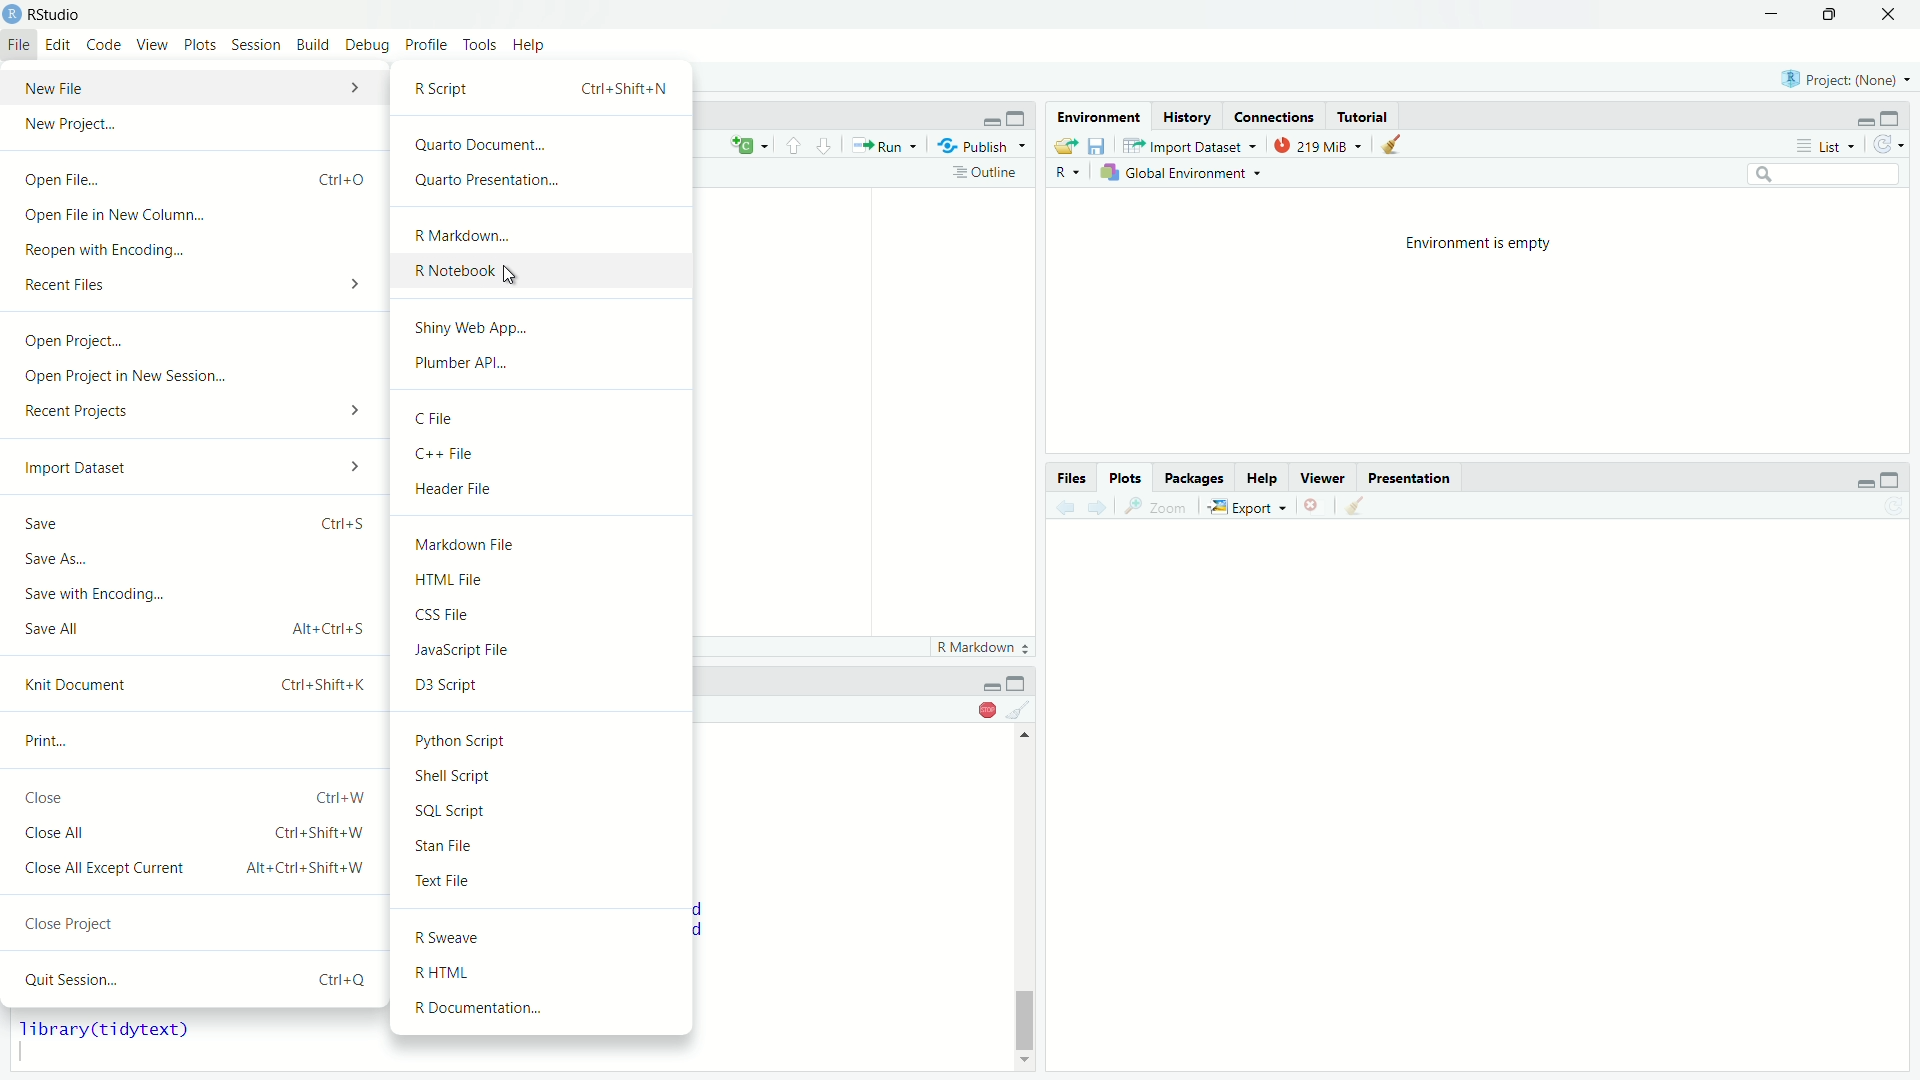  What do you see at coordinates (982, 147) in the screenshot?
I see `publish` at bounding box center [982, 147].